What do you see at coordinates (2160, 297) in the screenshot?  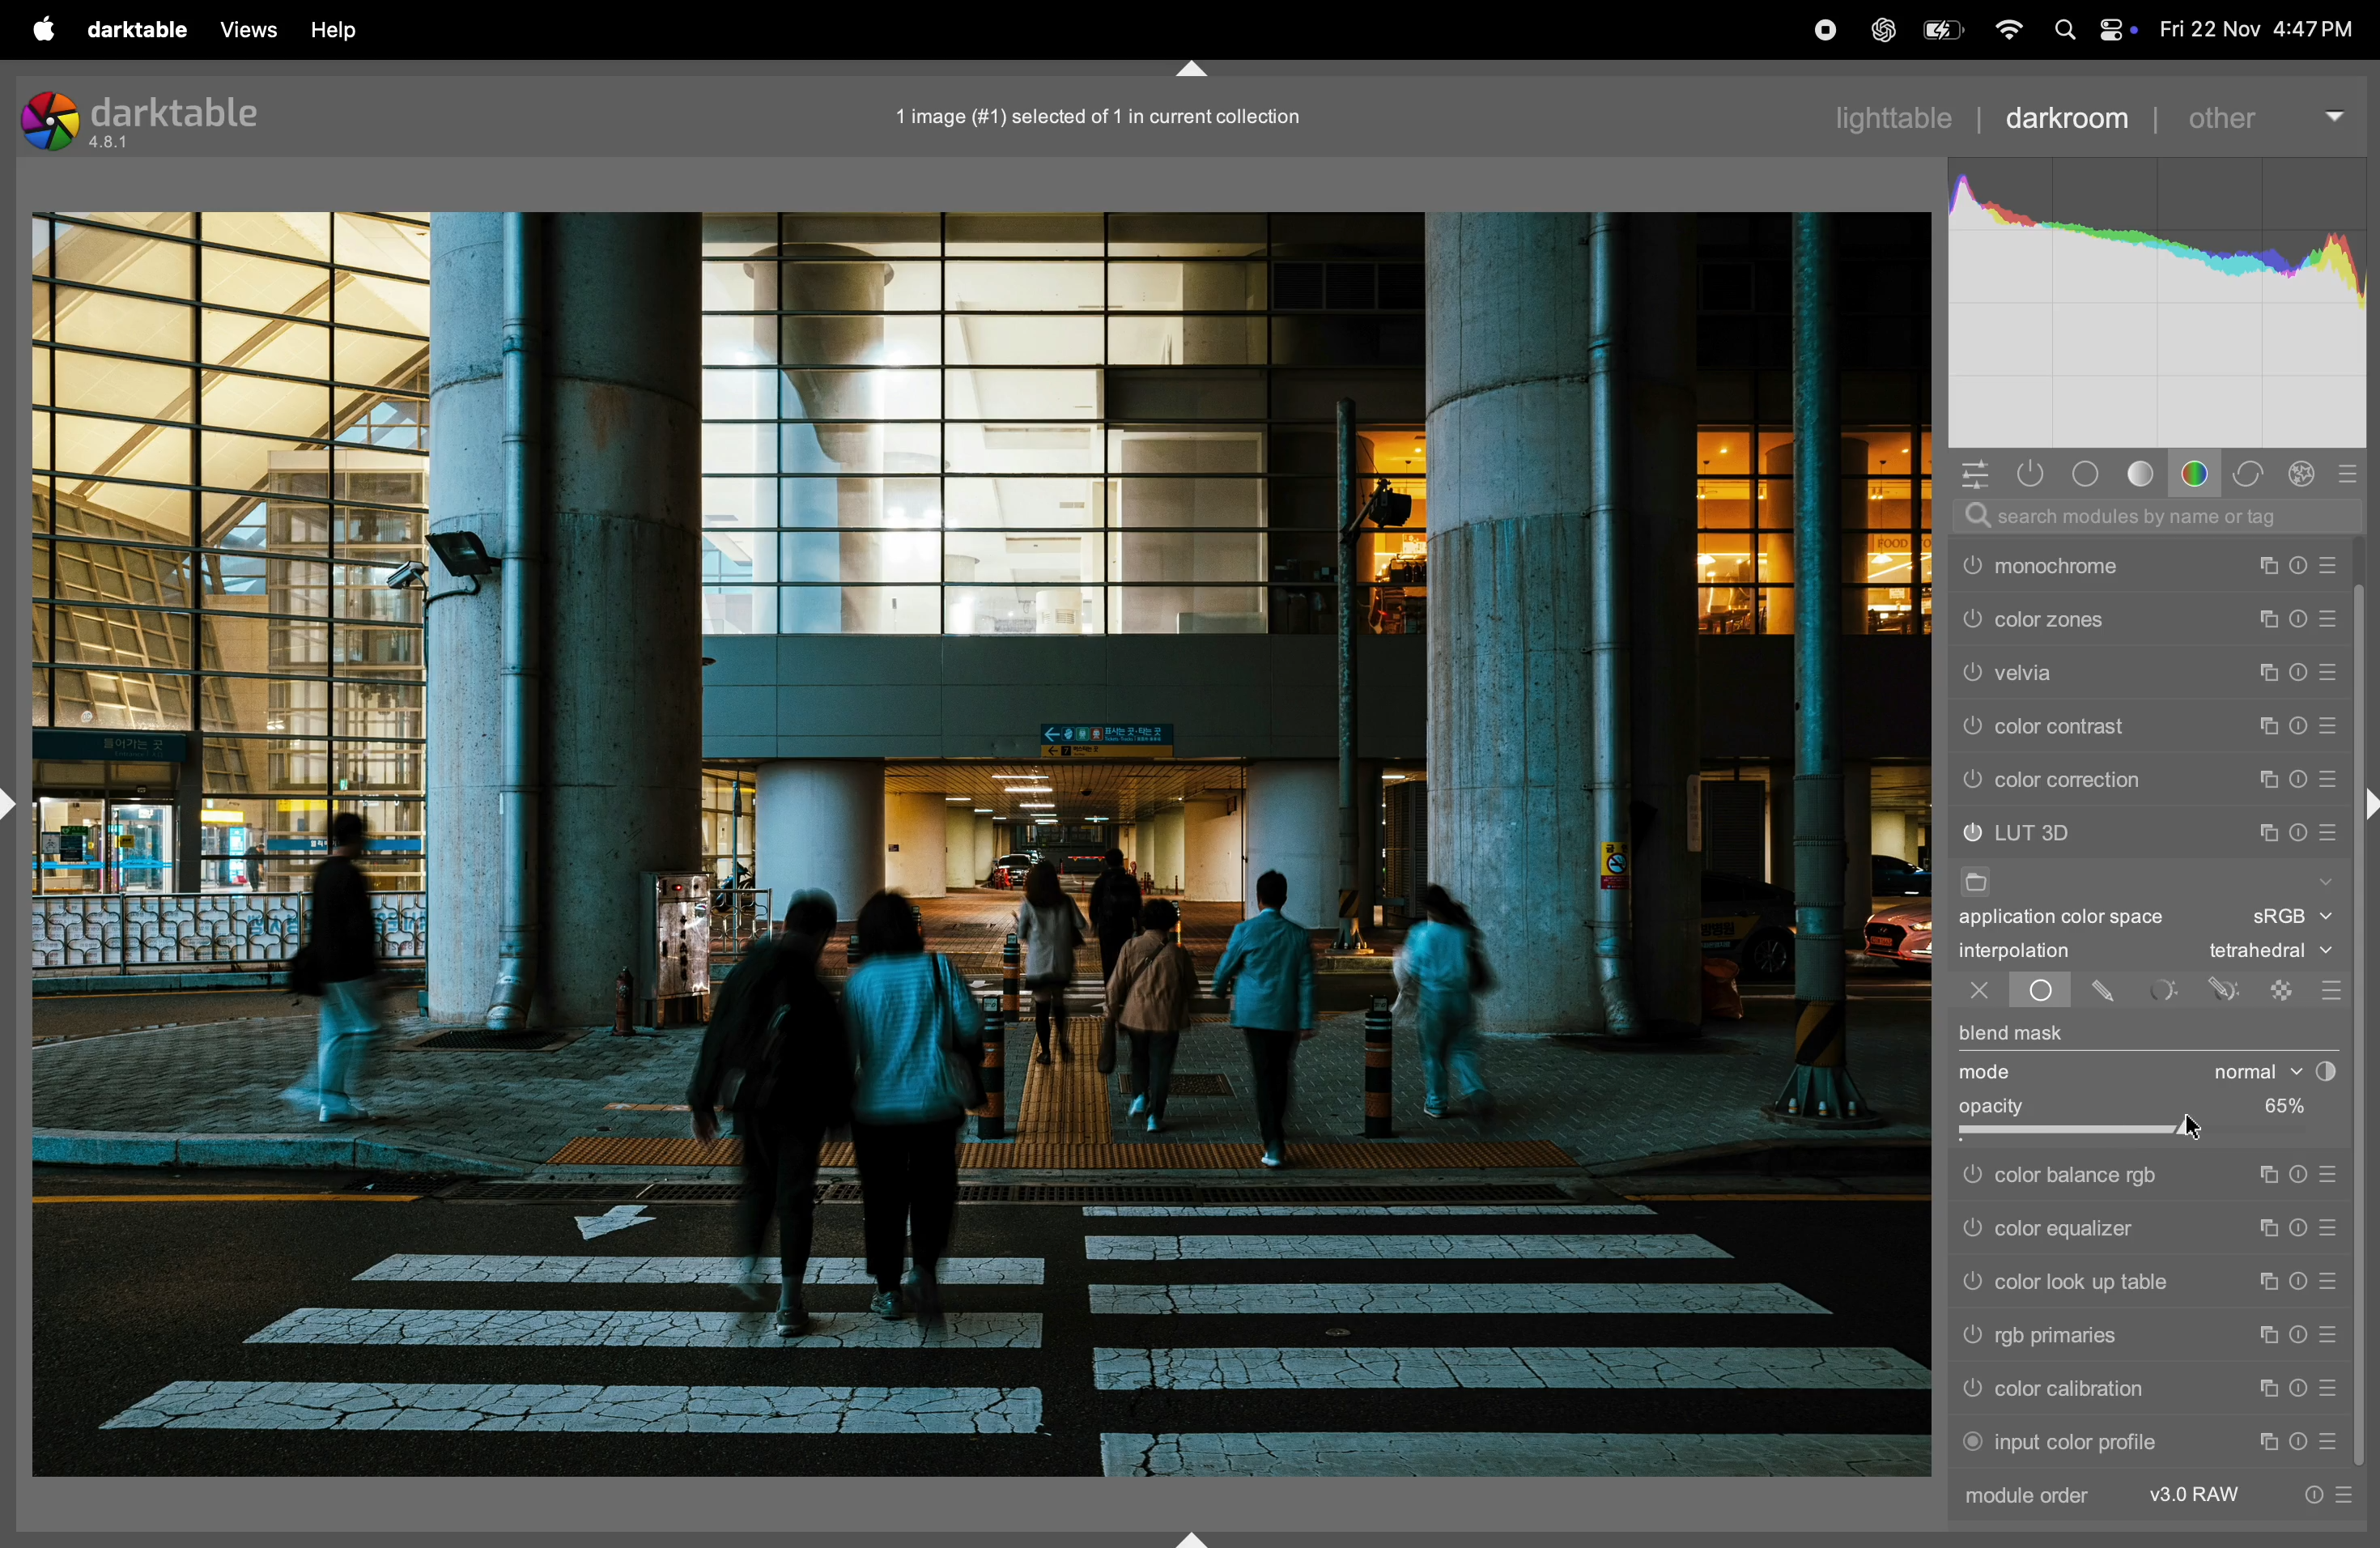 I see `histogram` at bounding box center [2160, 297].